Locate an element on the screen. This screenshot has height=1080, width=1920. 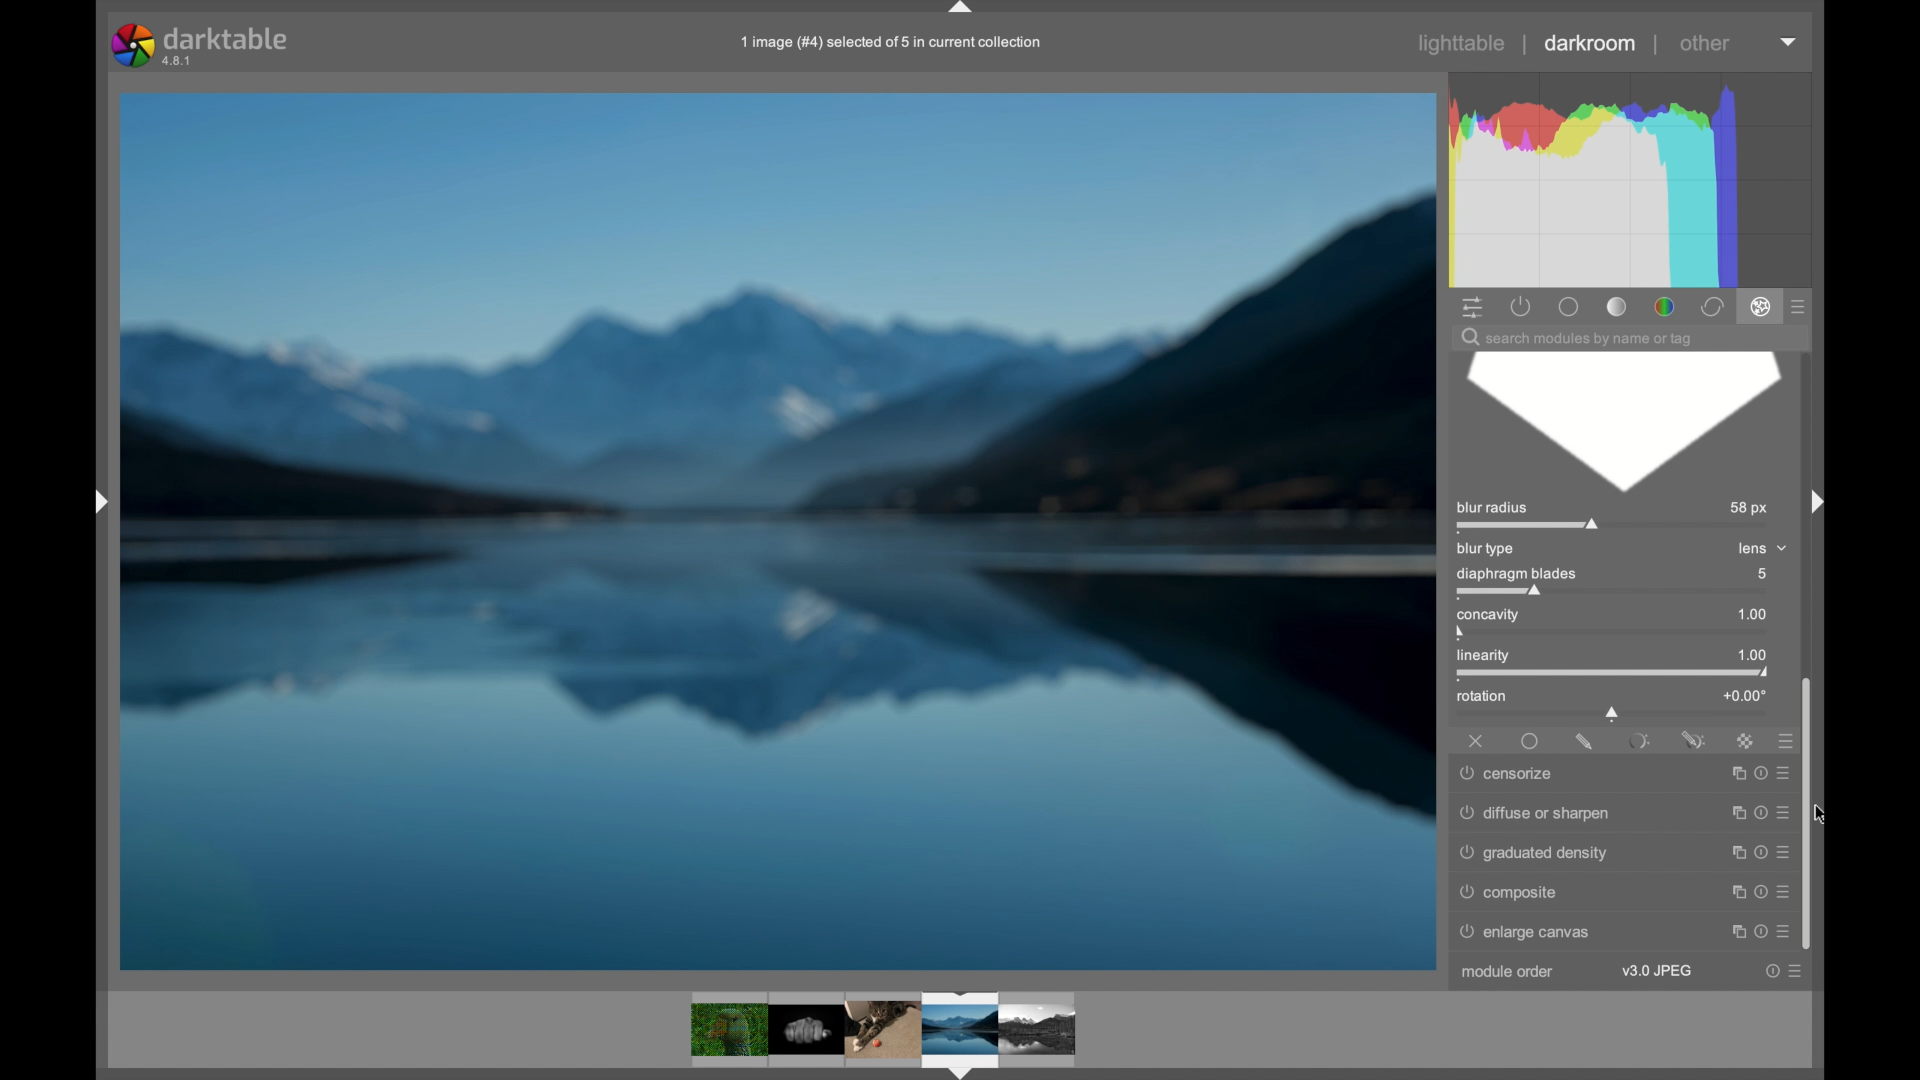
5 is located at coordinates (1769, 574).